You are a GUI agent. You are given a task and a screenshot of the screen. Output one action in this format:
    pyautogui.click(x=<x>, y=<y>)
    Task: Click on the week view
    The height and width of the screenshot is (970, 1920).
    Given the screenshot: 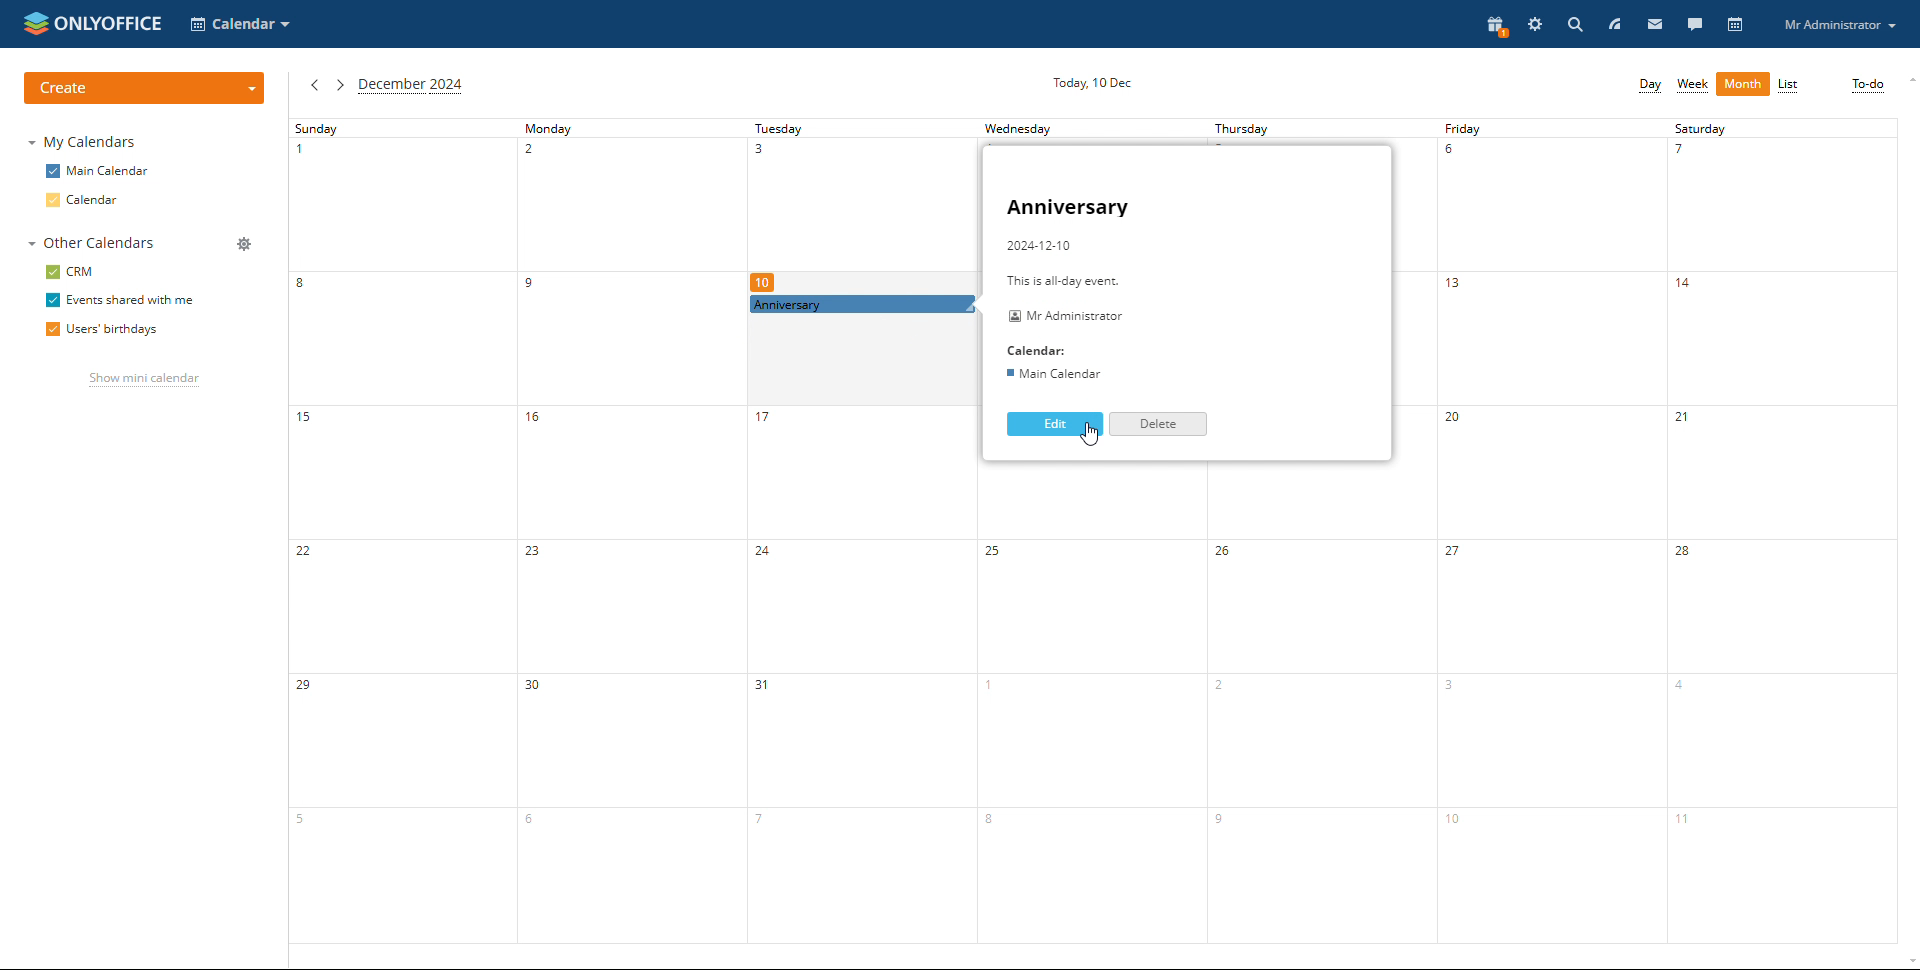 What is the action you would take?
    pyautogui.click(x=1692, y=85)
    